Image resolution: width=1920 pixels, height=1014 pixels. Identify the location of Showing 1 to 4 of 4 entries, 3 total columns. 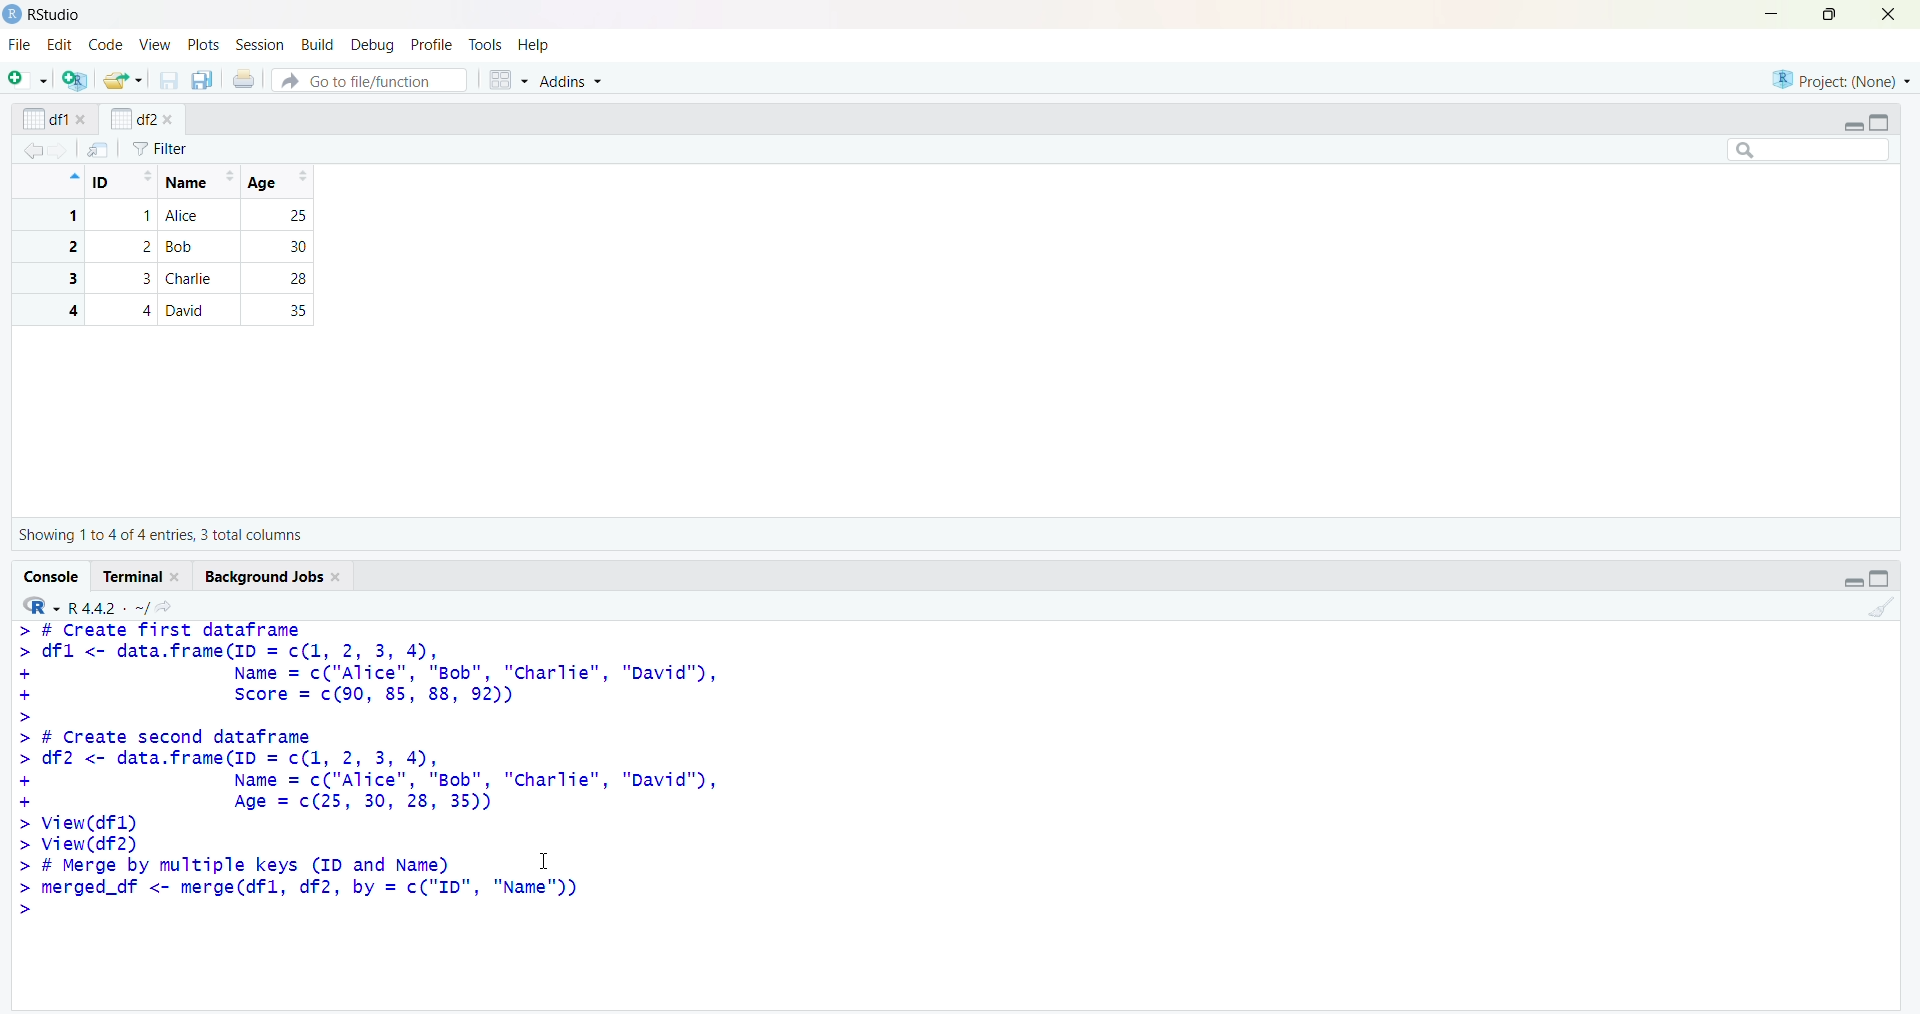
(160, 535).